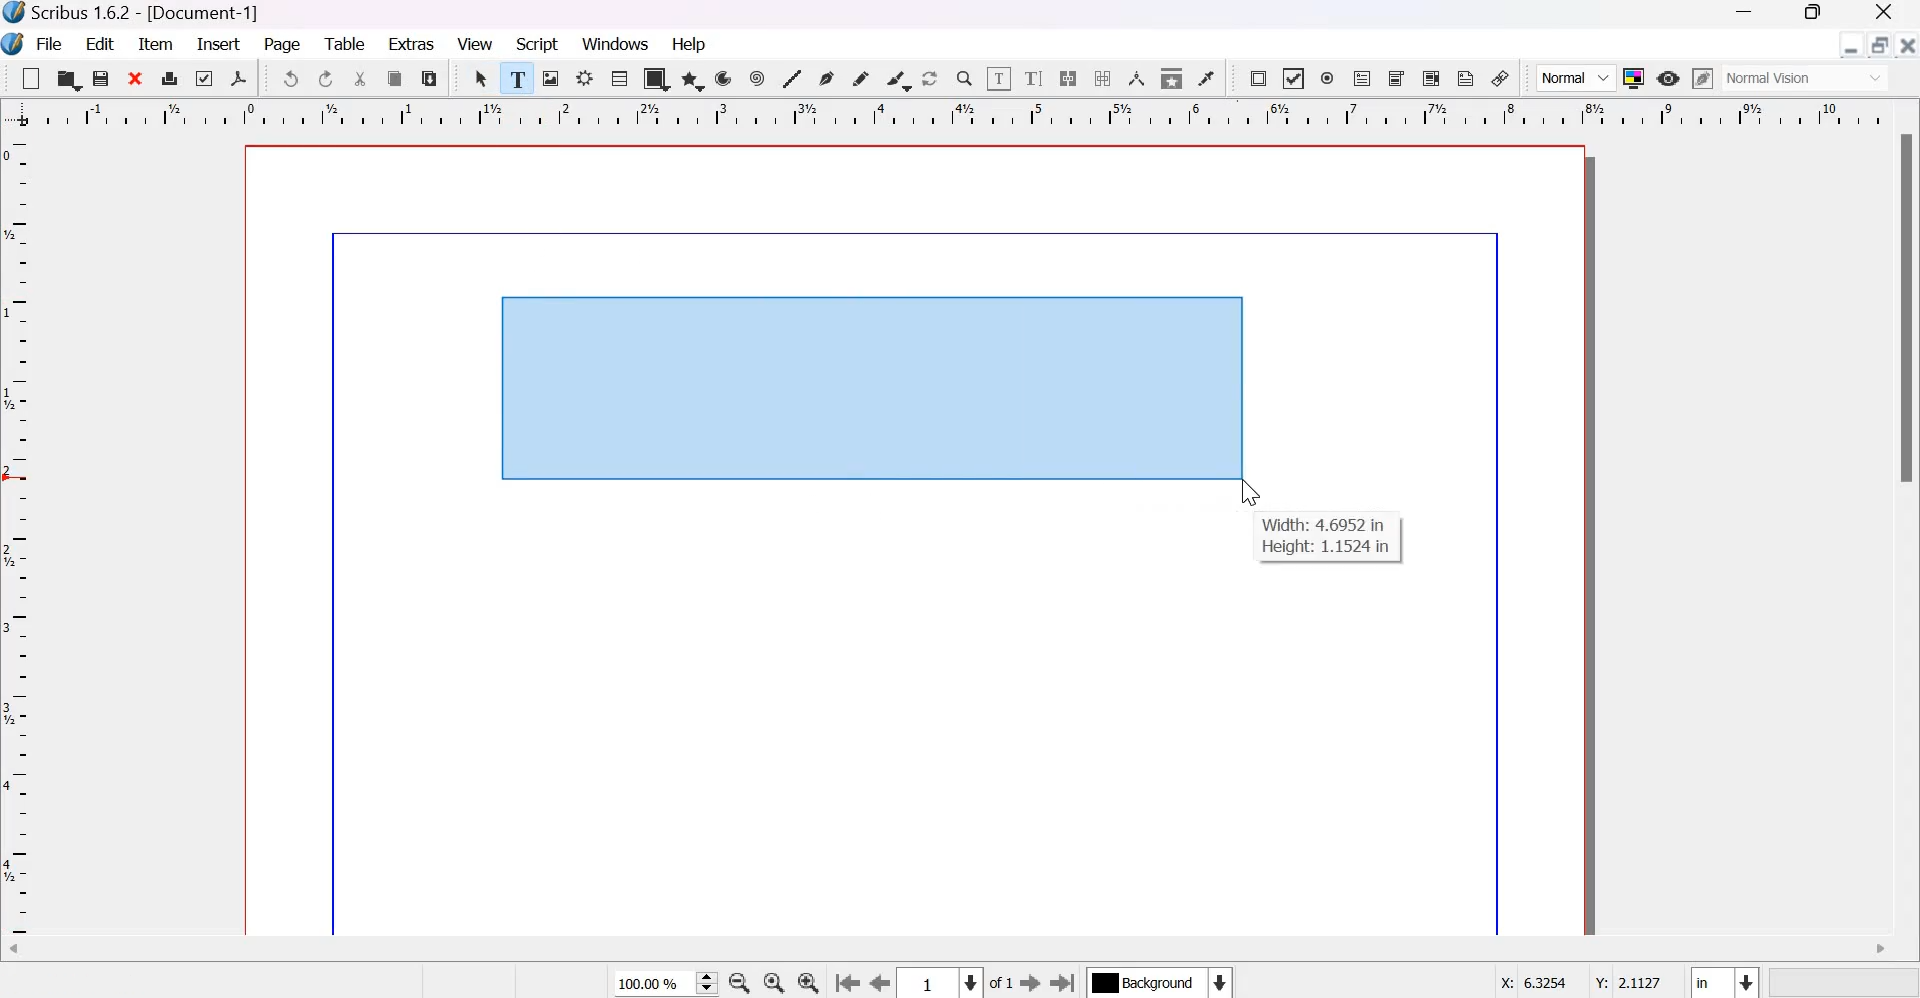 This screenshot has height=998, width=1920. I want to click on cut, so click(362, 79).